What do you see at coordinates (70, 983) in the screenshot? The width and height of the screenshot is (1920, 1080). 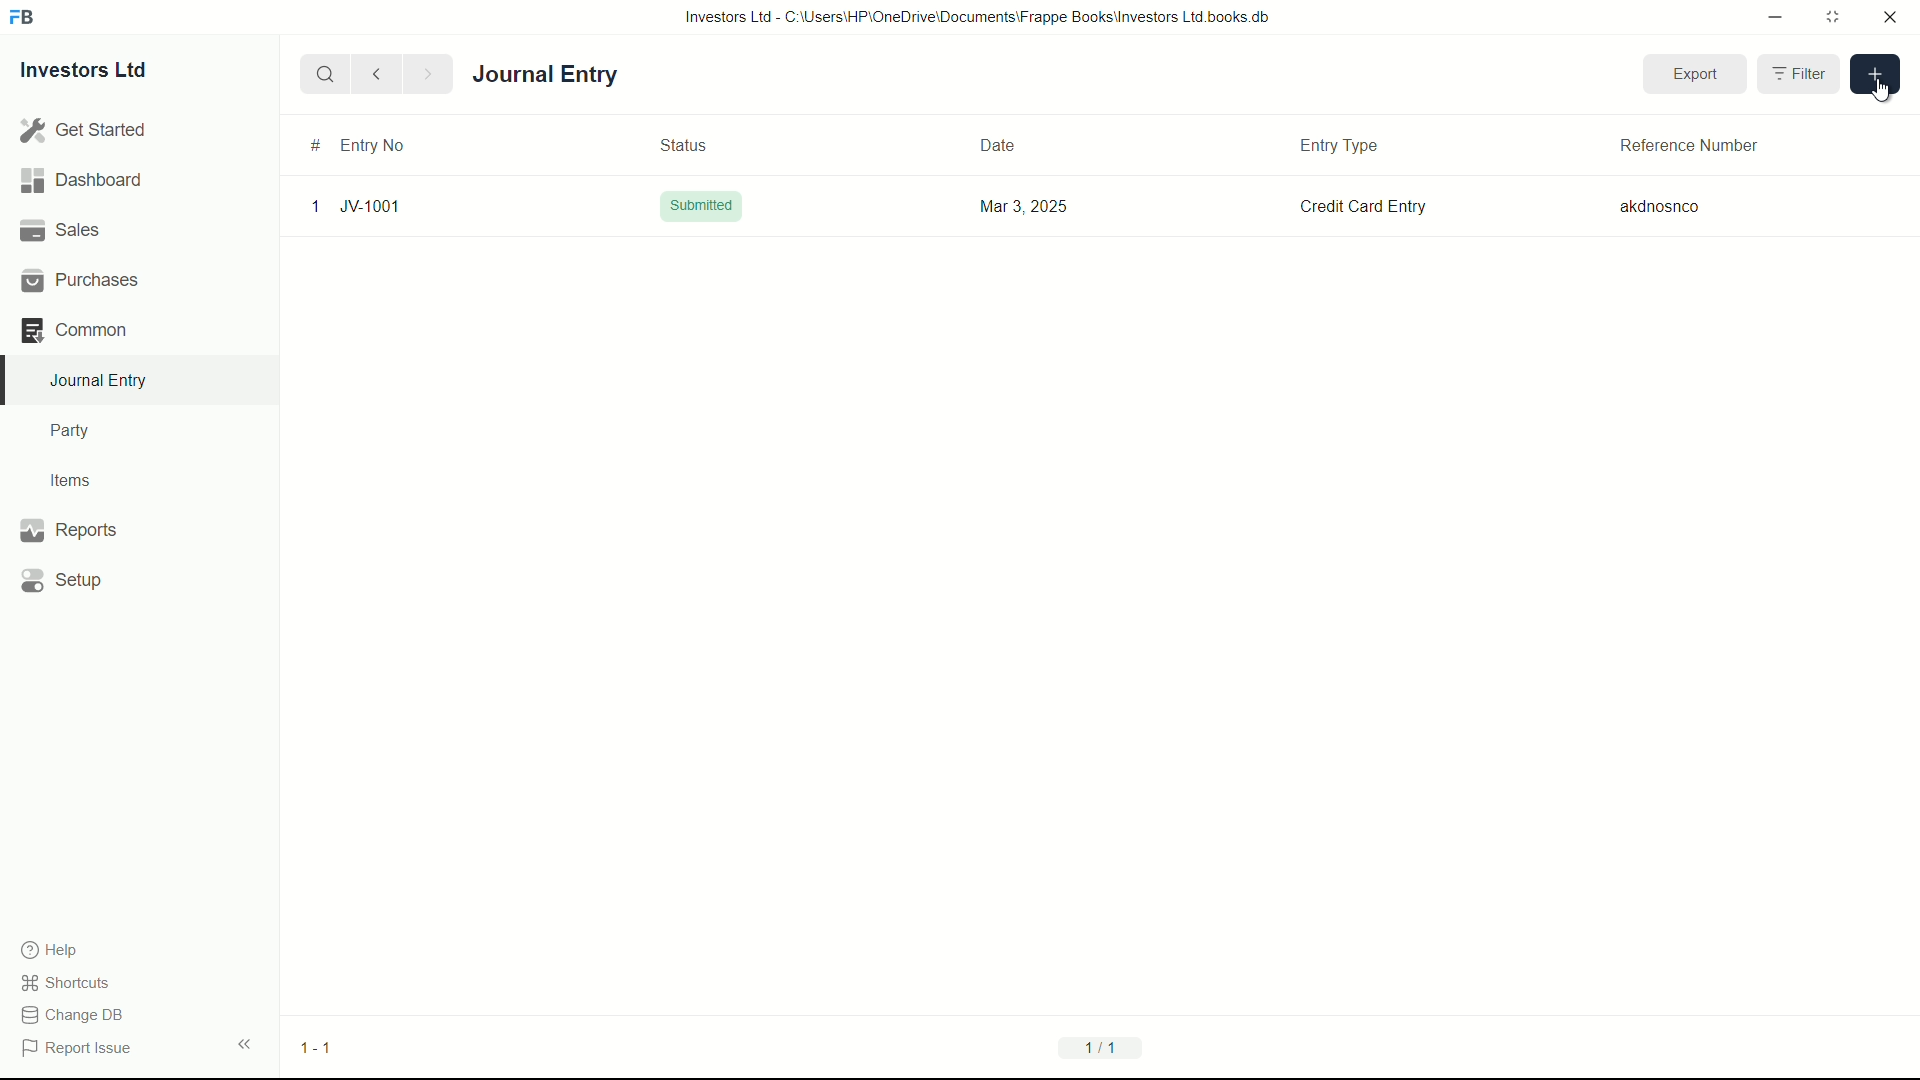 I see `shortcuts` at bounding box center [70, 983].